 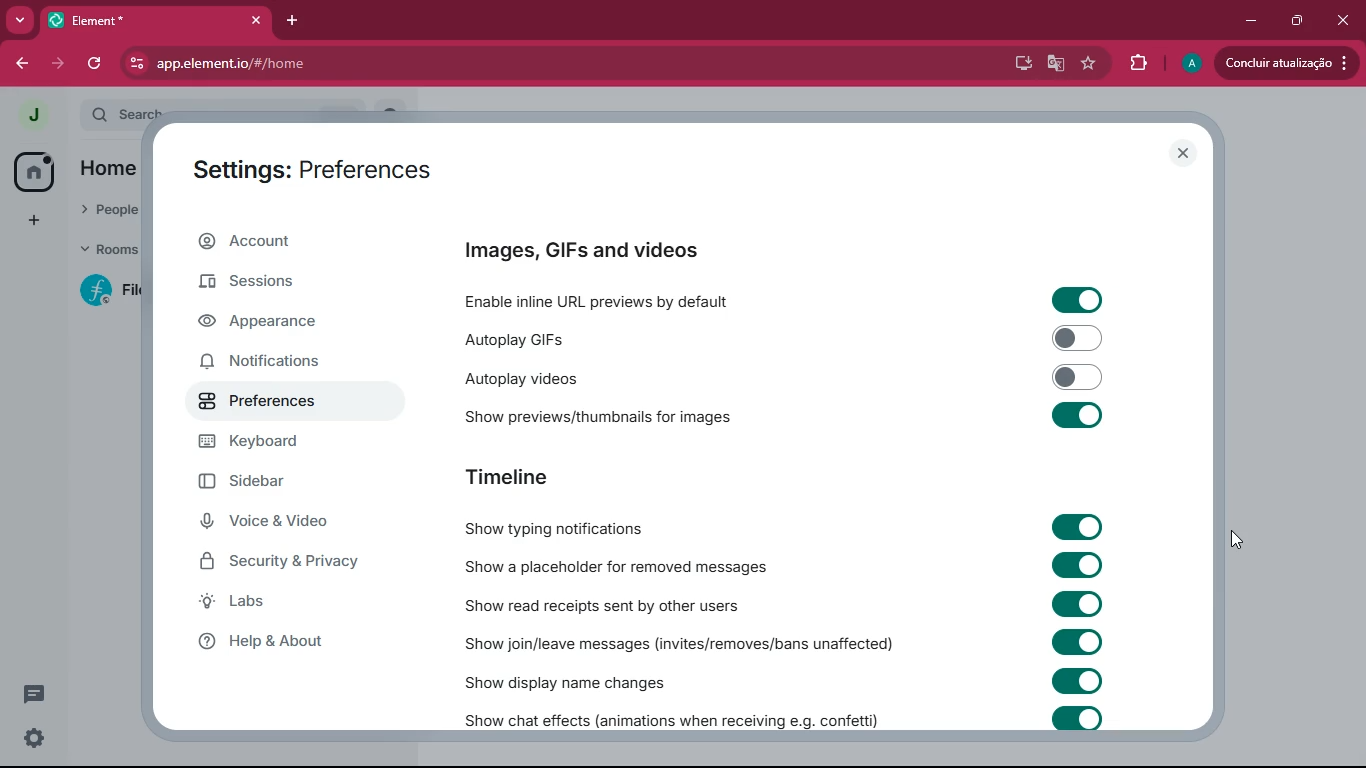 What do you see at coordinates (355, 65) in the screenshot?
I see `app.element.io/#/home` at bounding box center [355, 65].